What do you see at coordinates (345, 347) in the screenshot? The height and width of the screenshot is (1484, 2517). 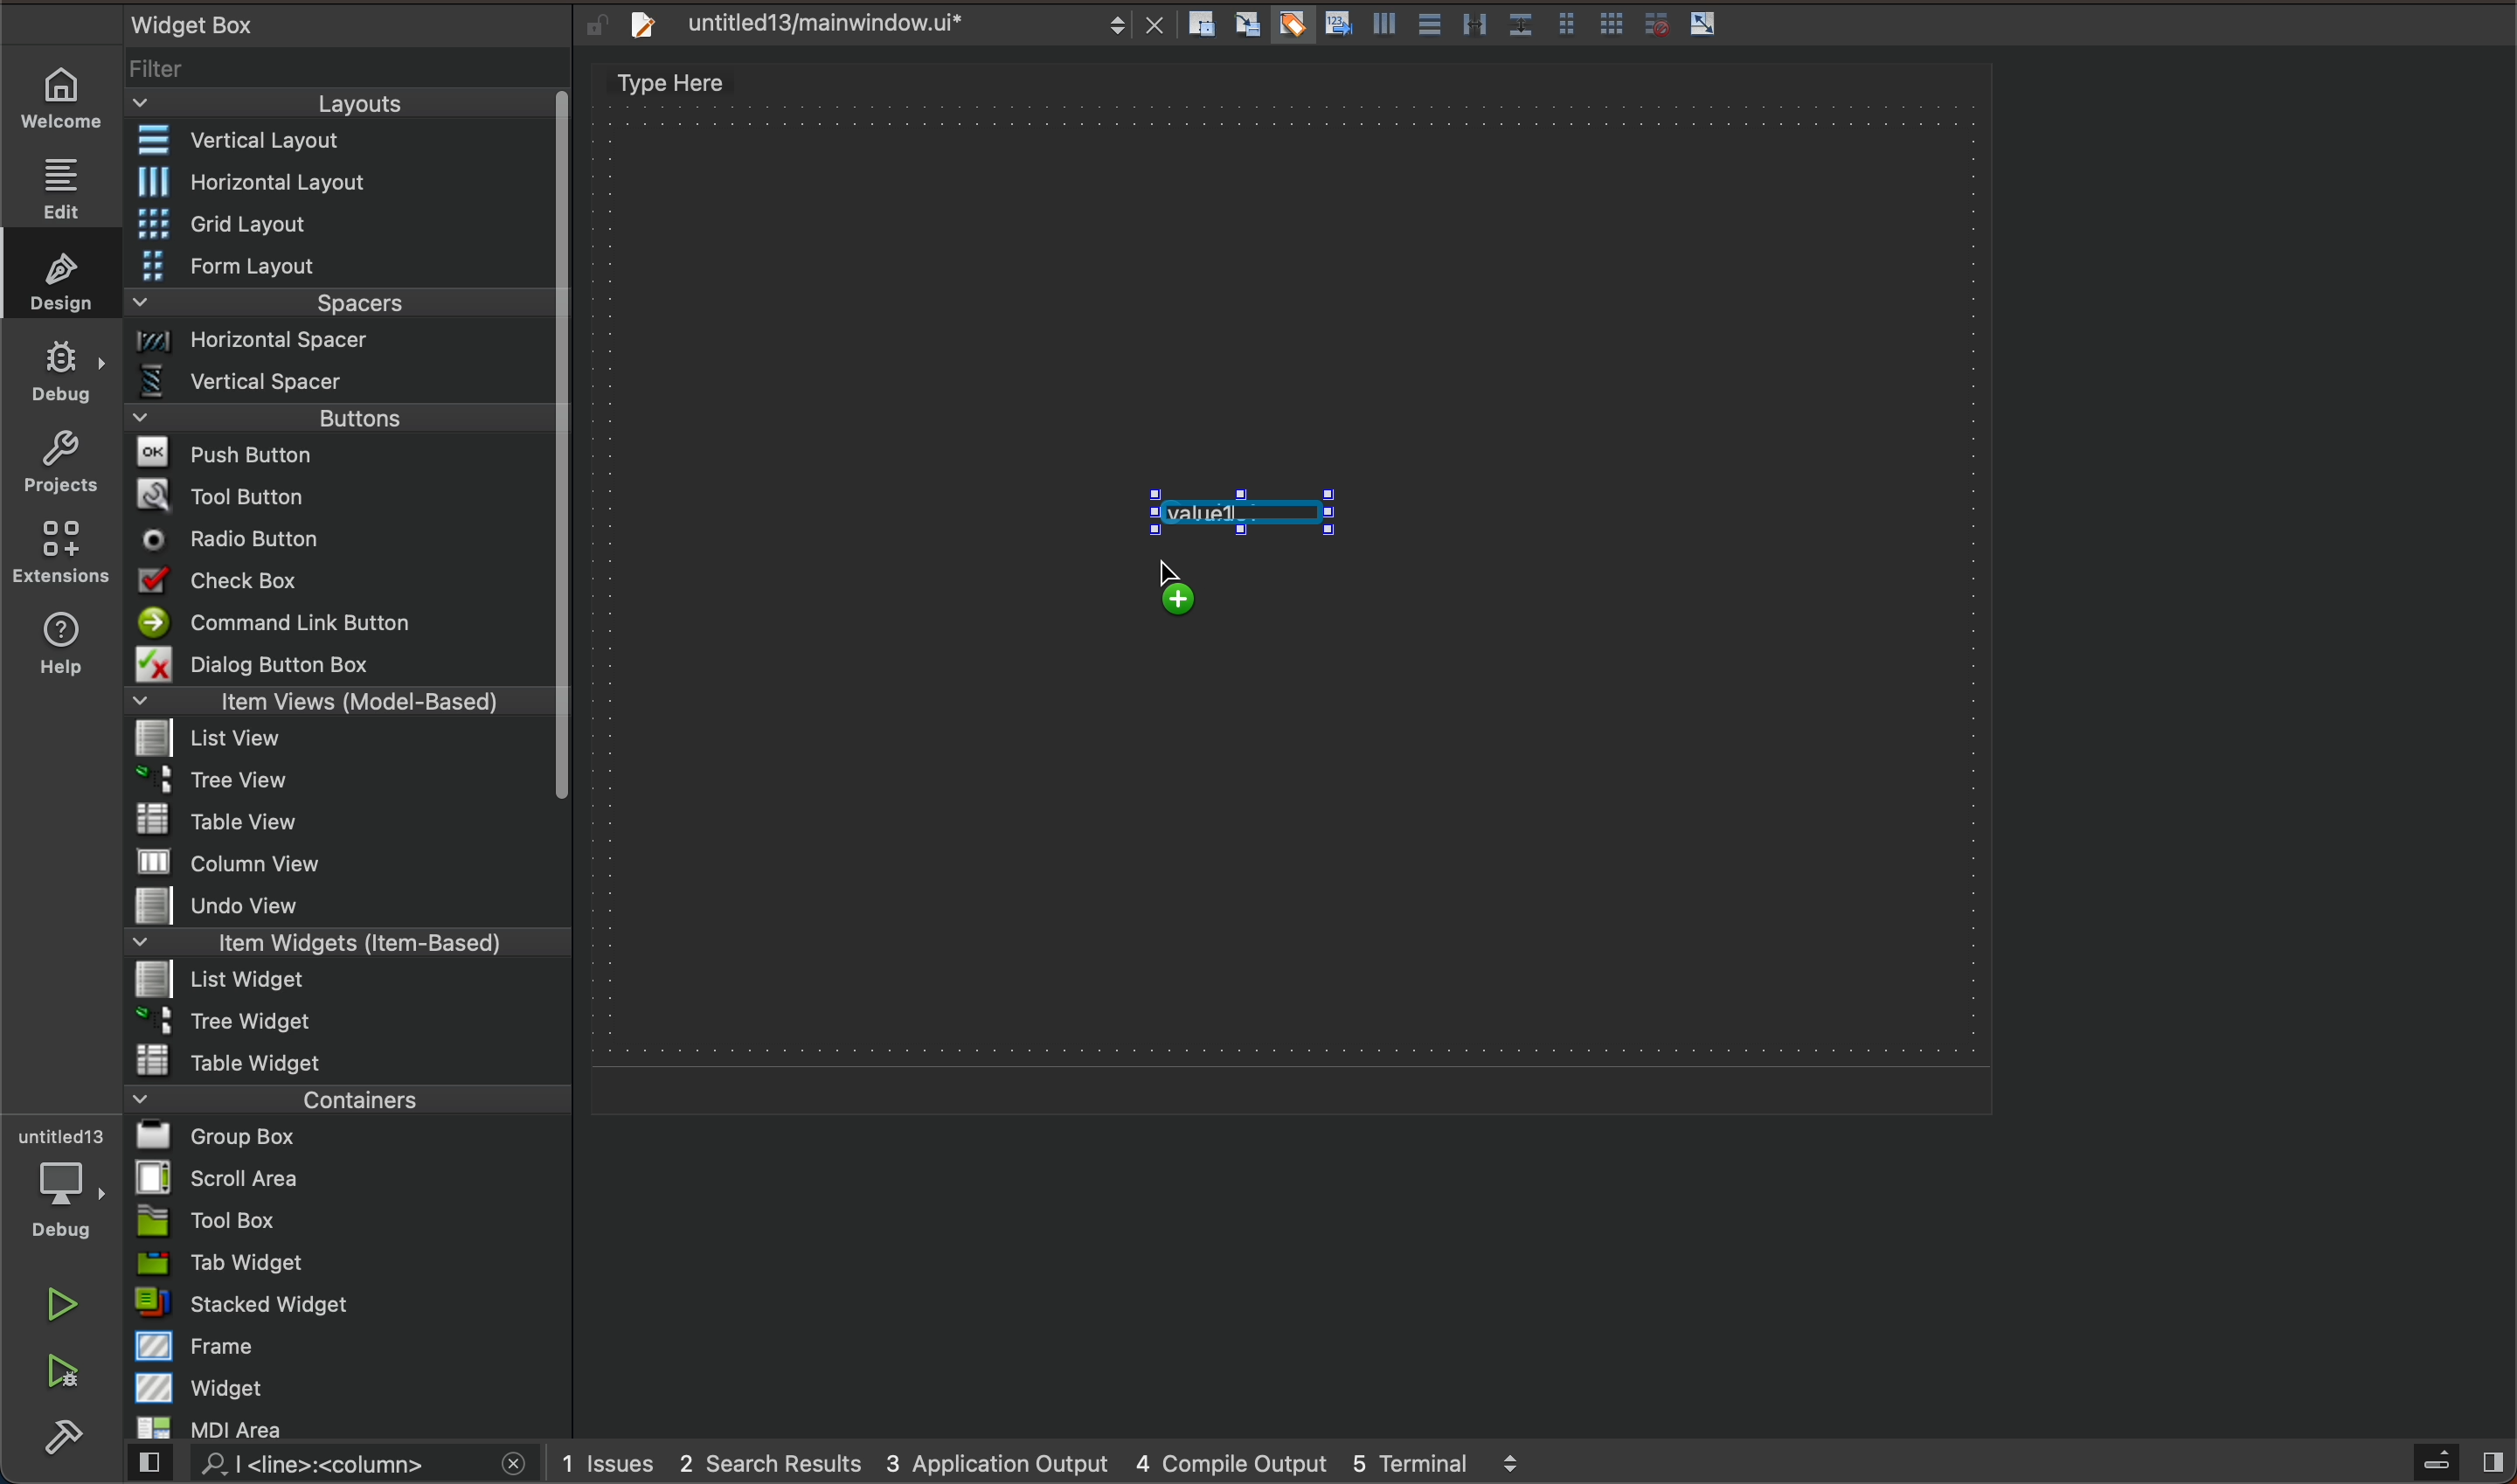 I see `` at bounding box center [345, 347].